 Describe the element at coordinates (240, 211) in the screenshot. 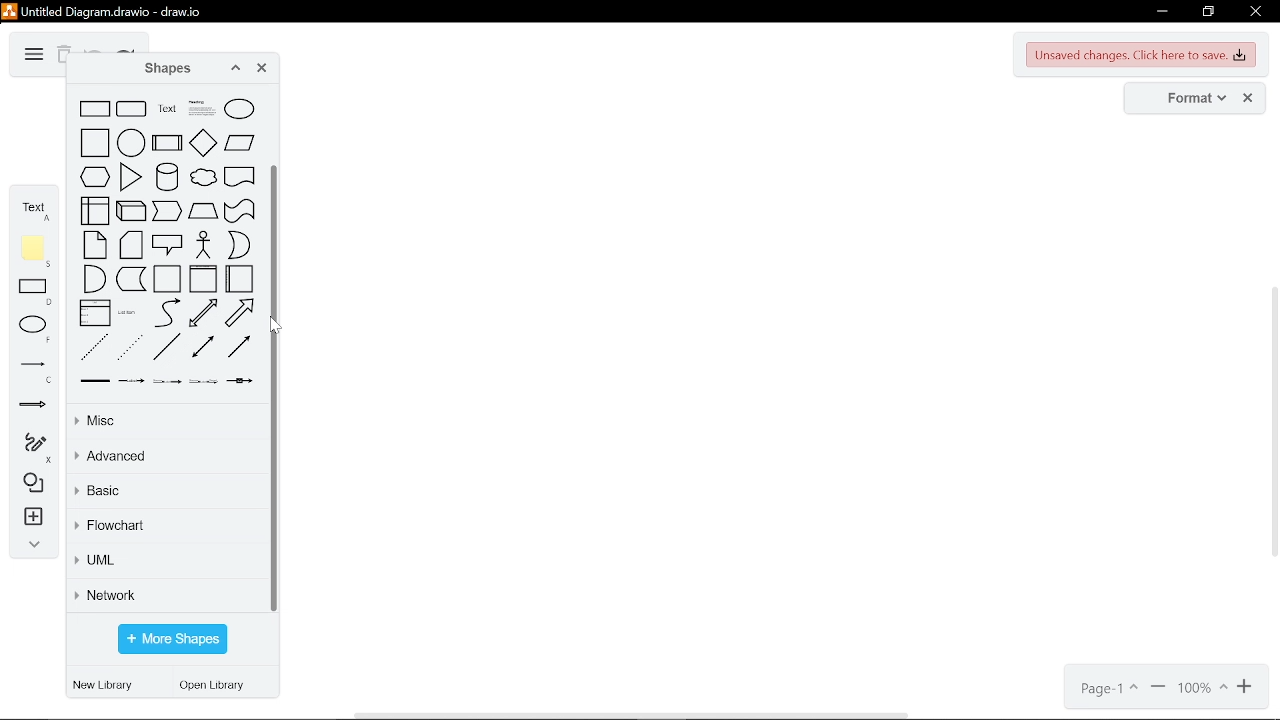

I see `tape` at that location.